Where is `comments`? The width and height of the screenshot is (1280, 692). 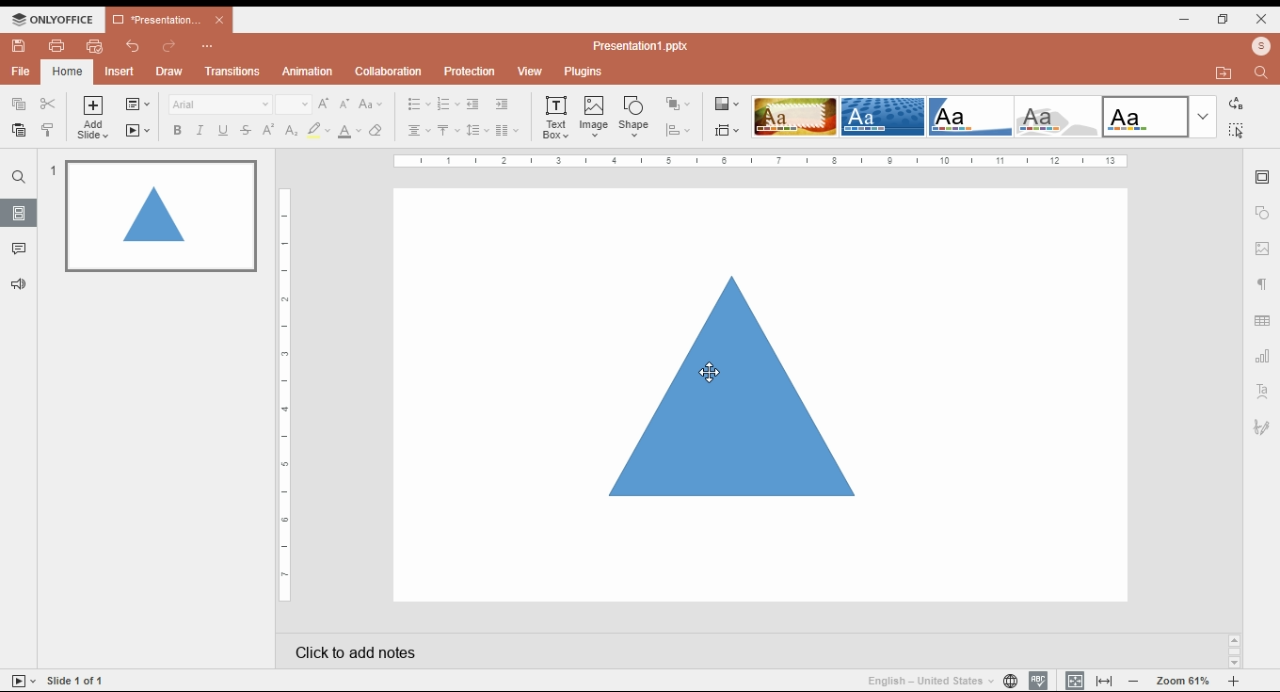 comments is located at coordinates (20, 249).